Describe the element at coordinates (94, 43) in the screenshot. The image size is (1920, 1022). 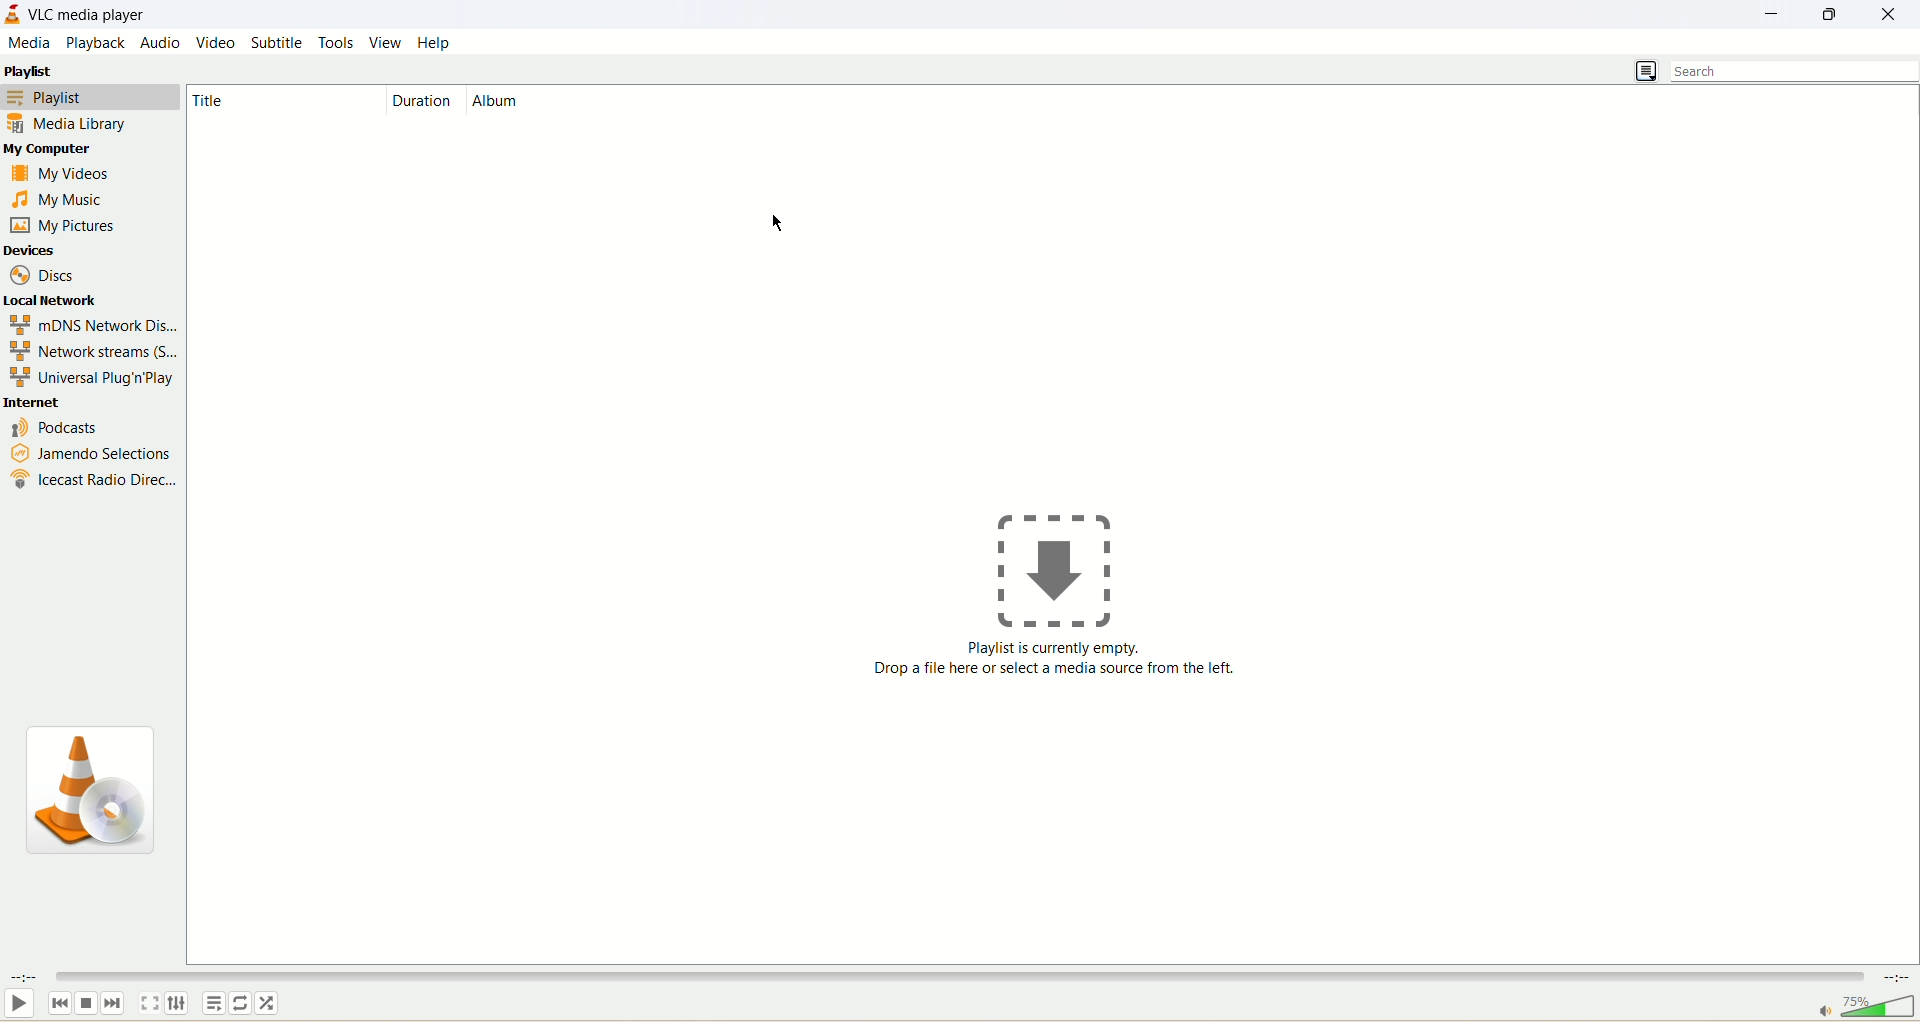
I see `playback` at that location.